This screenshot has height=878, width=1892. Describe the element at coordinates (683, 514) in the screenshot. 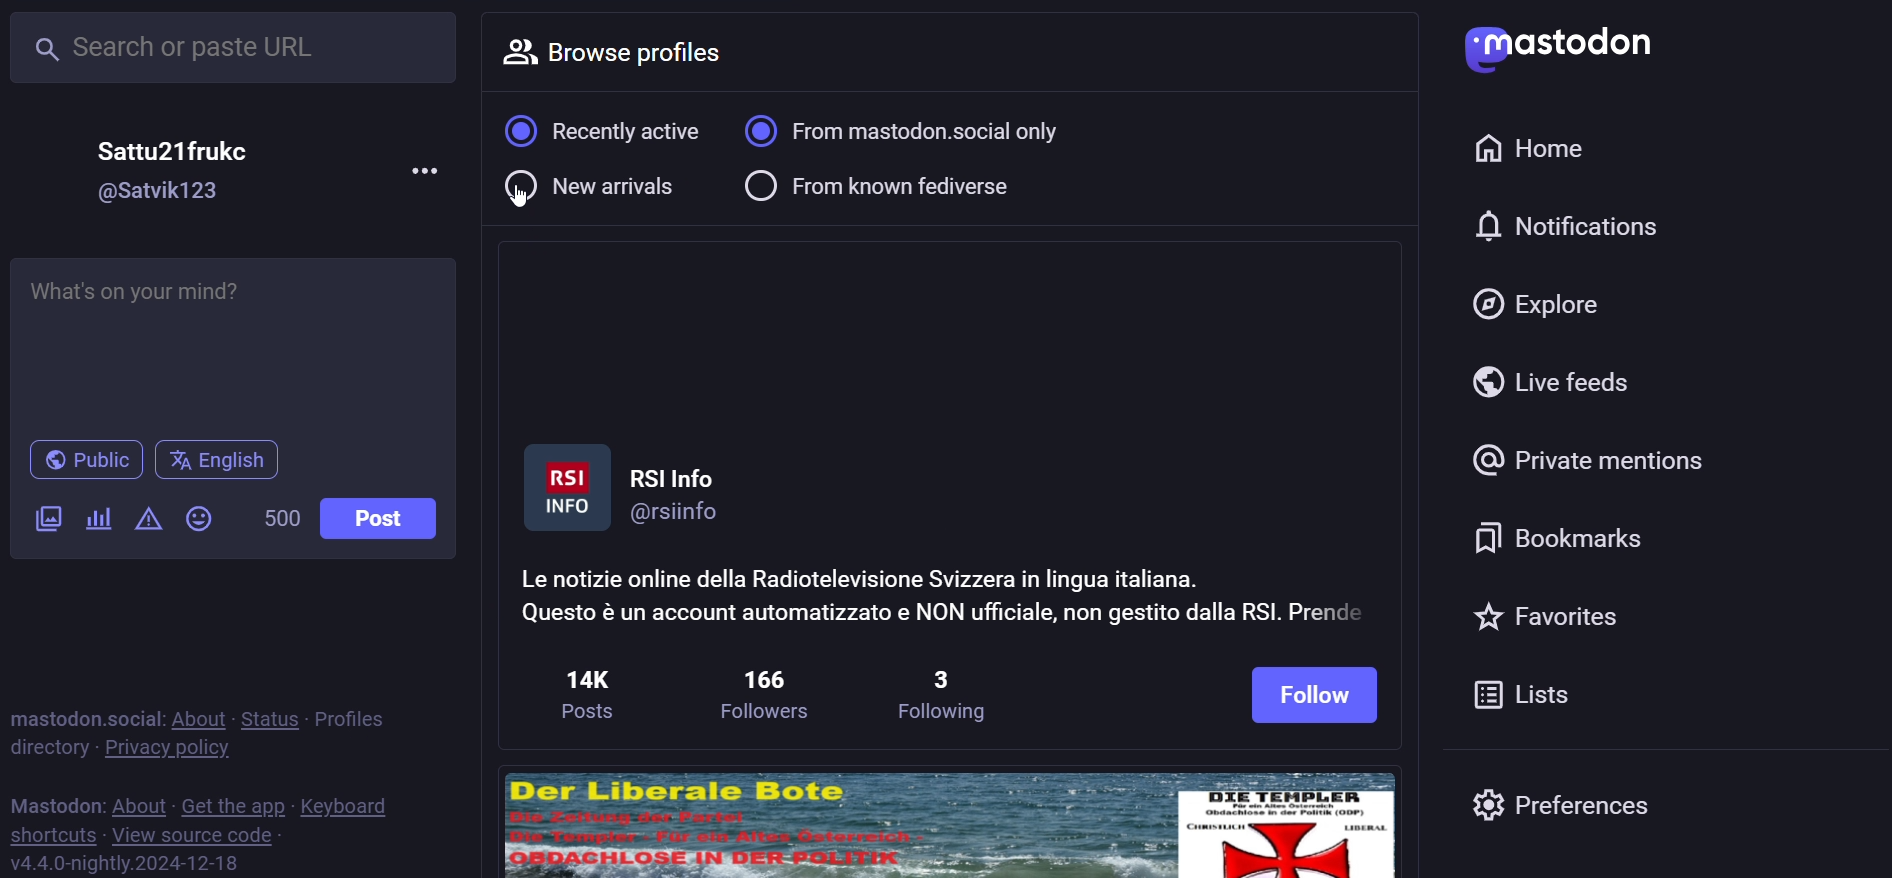

I see `@rsiinfo` at that location.